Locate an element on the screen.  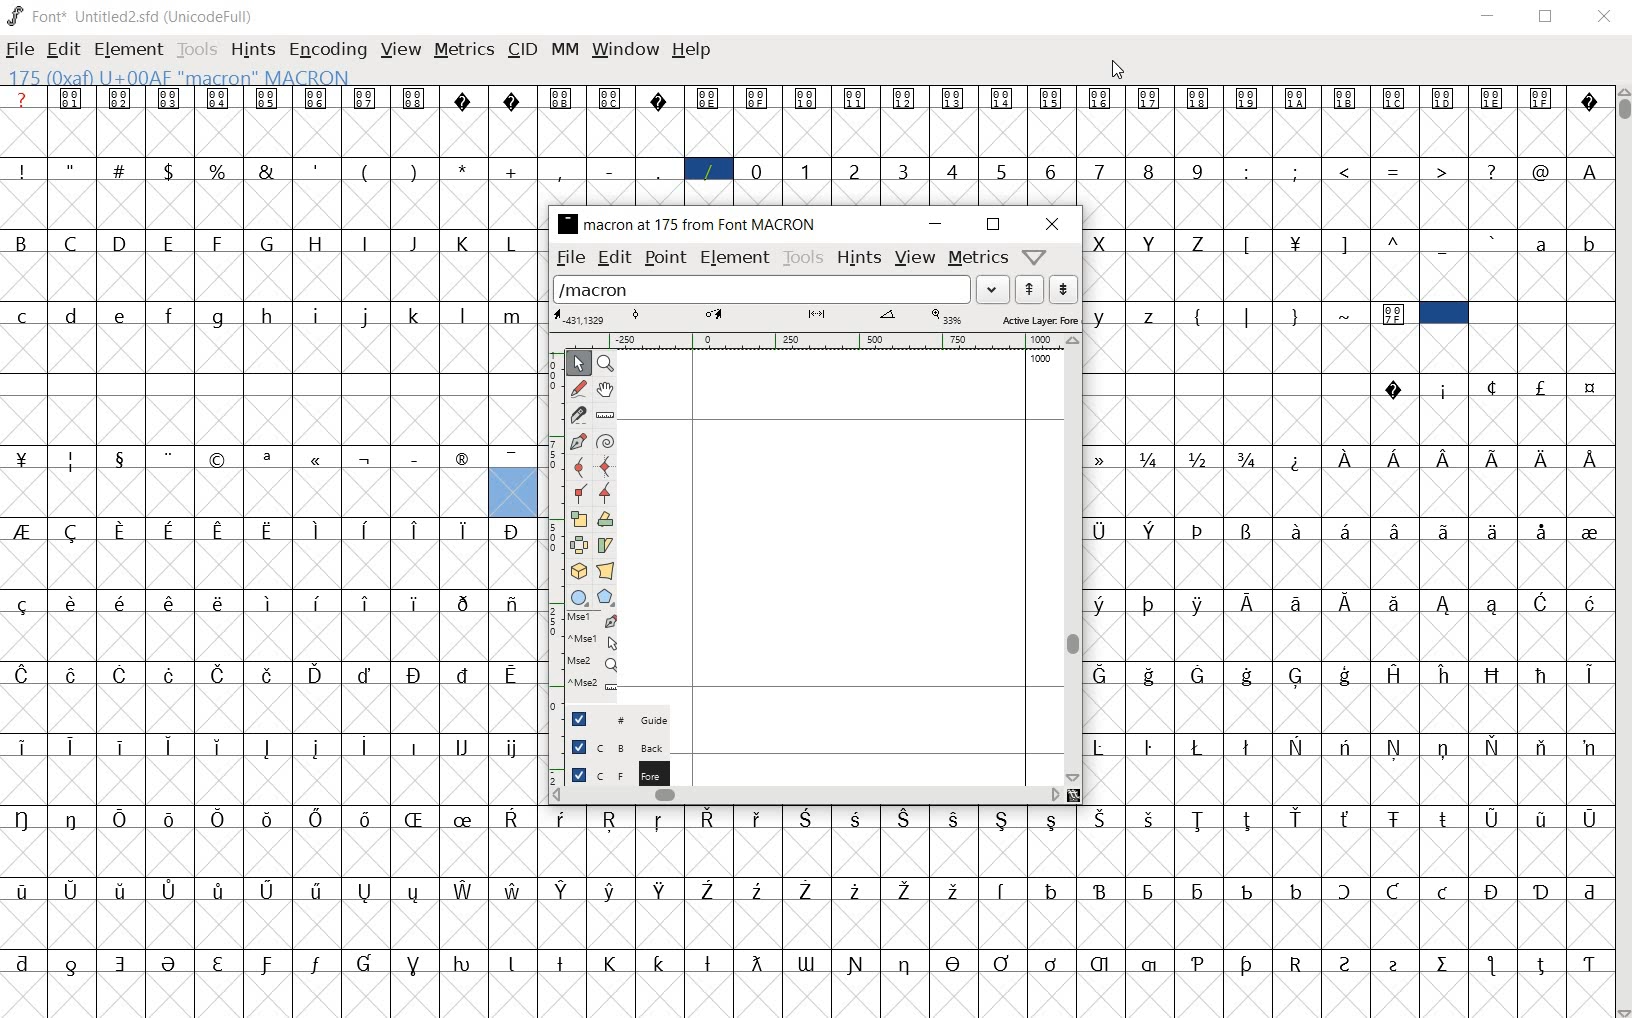
^ is located at coordinates (1395, 242).